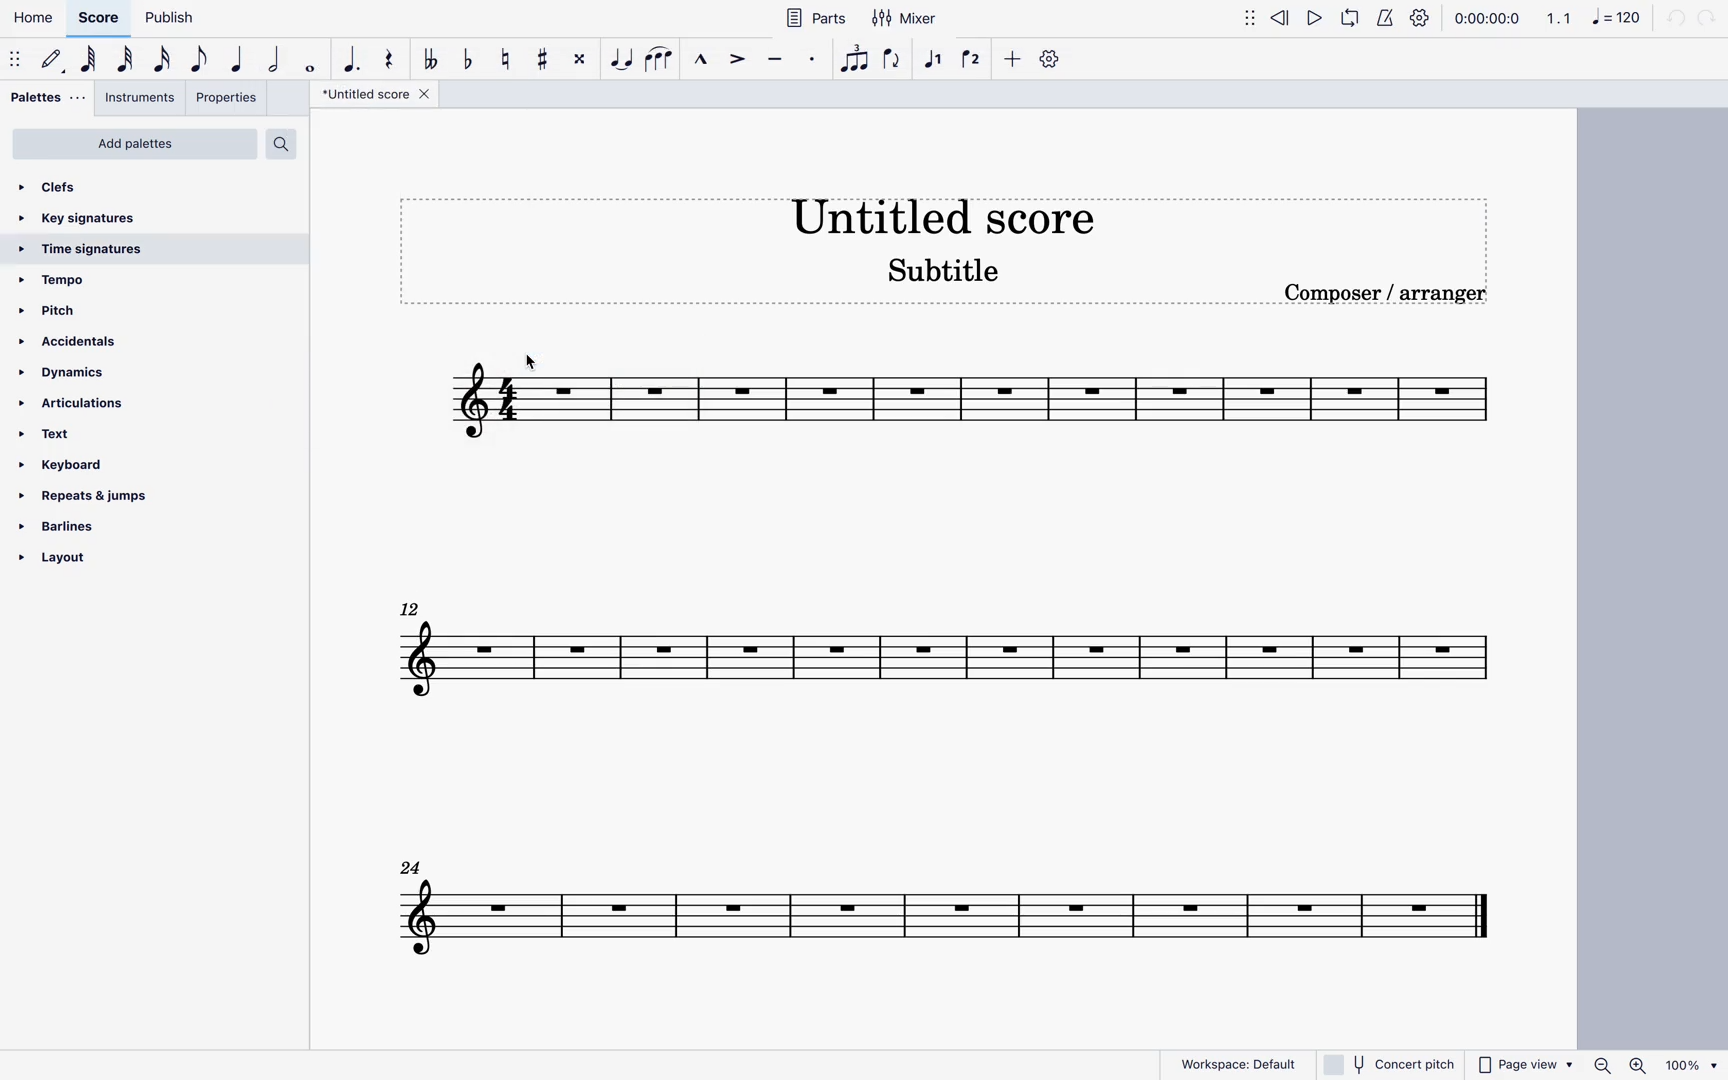 This screenshot has width=1728, height=1080. Describe the element at coordinates (81, 566) in the screenshot. I see `layout` at that location.